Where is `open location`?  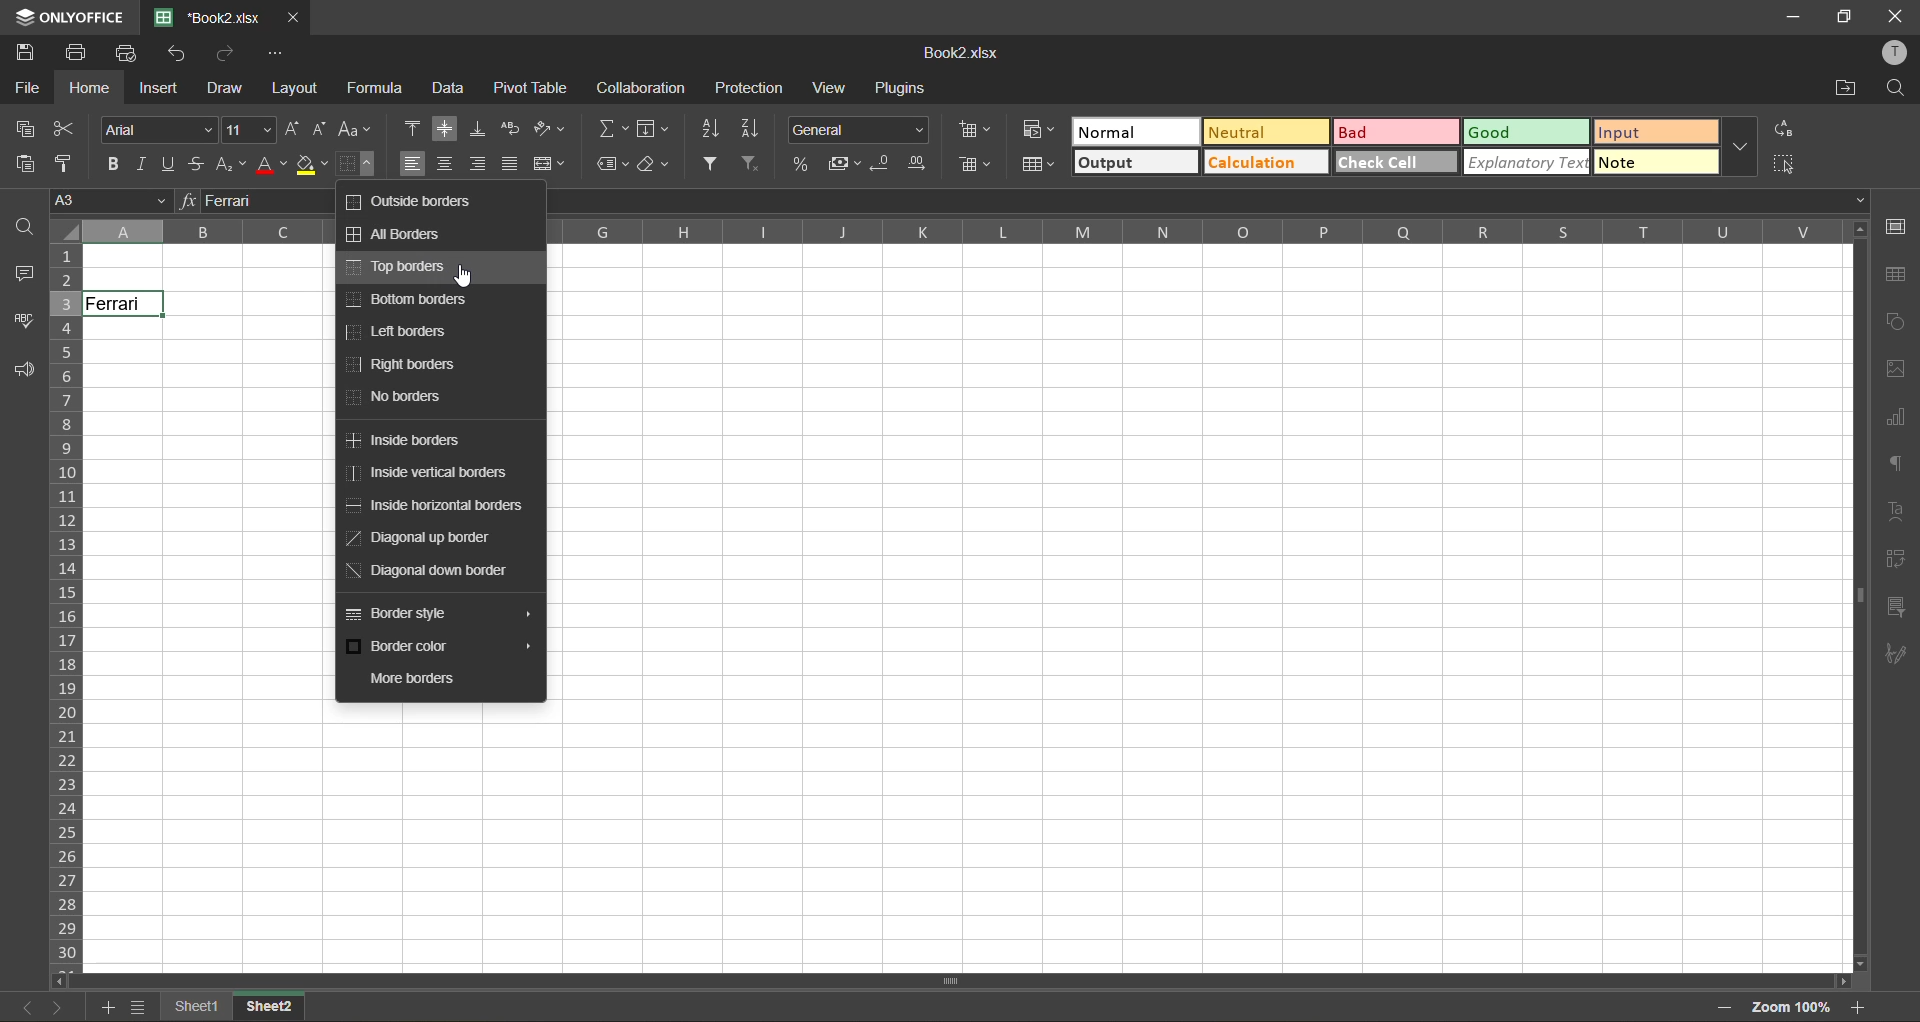
open location is located at coordinates (1847, 88).